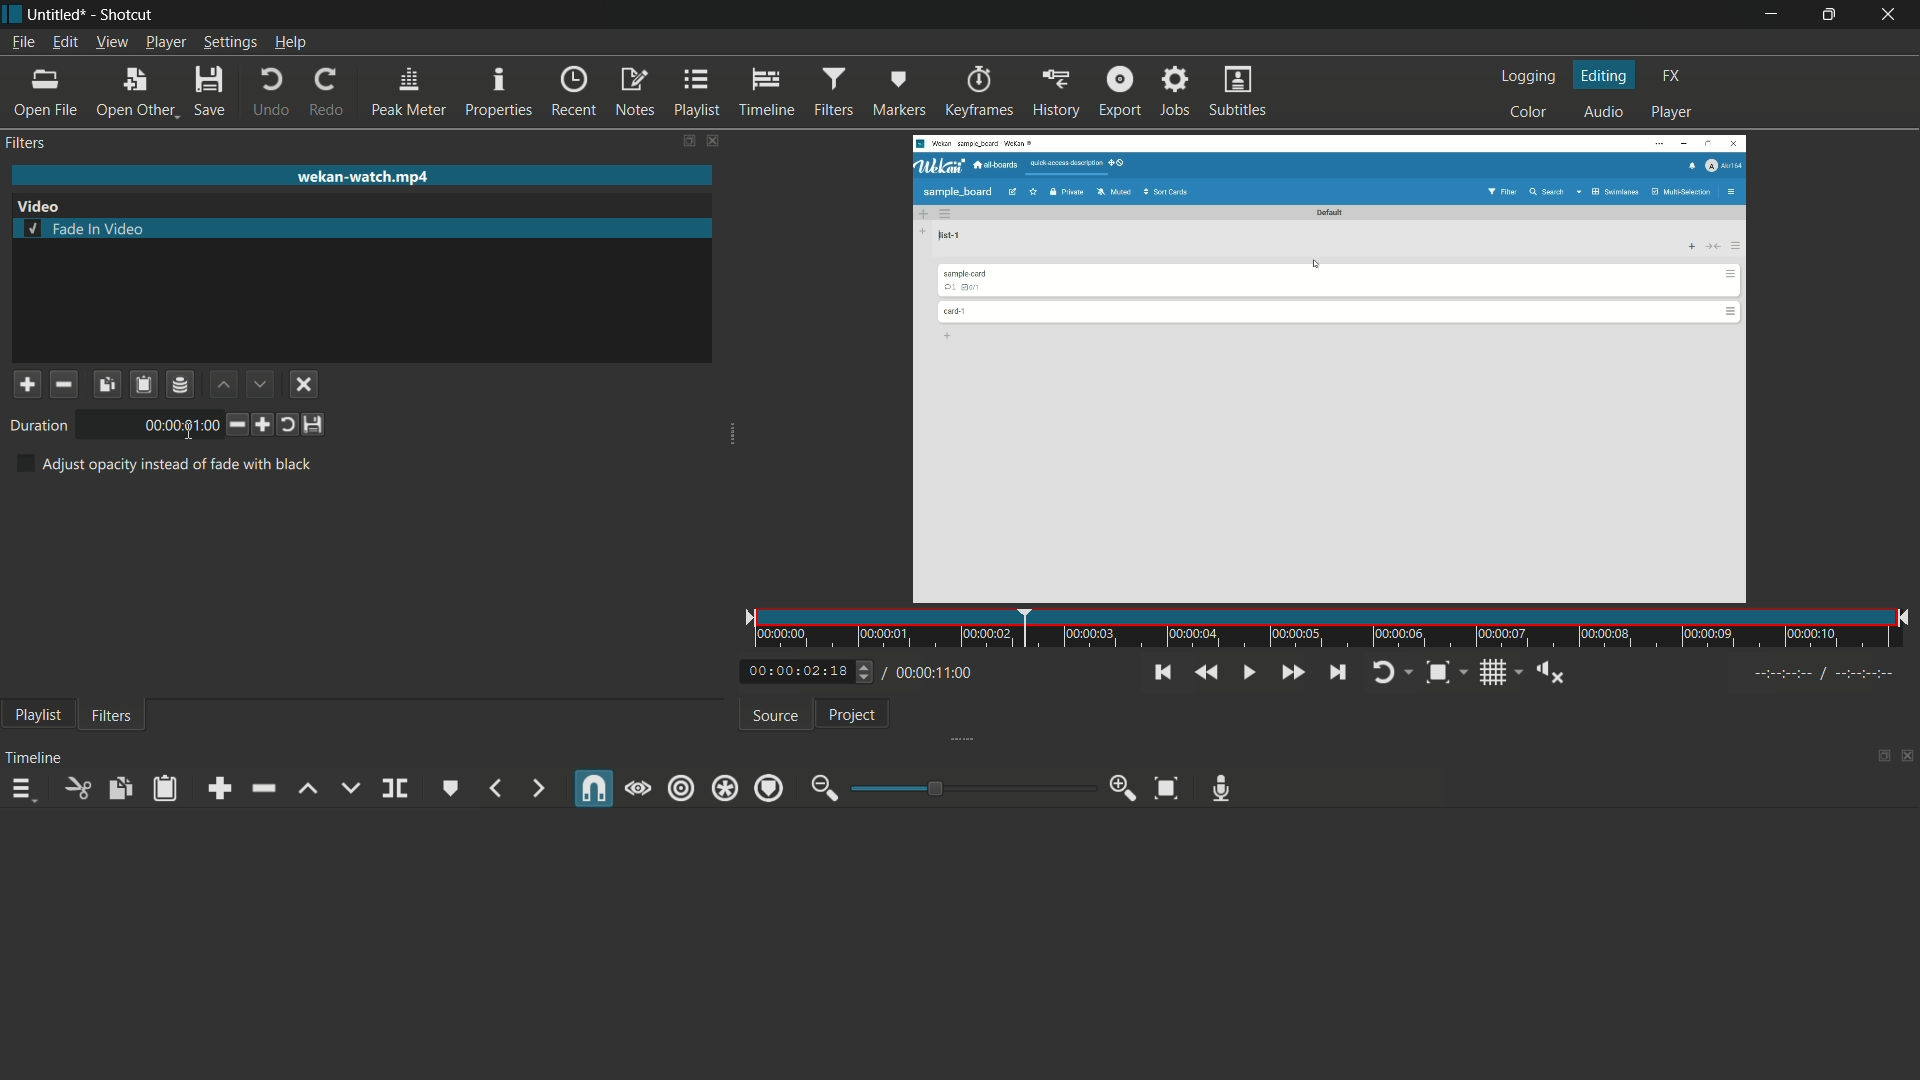  Describe the element at coordinates (573, 93) in the screenshot. I see `recent` at that location.